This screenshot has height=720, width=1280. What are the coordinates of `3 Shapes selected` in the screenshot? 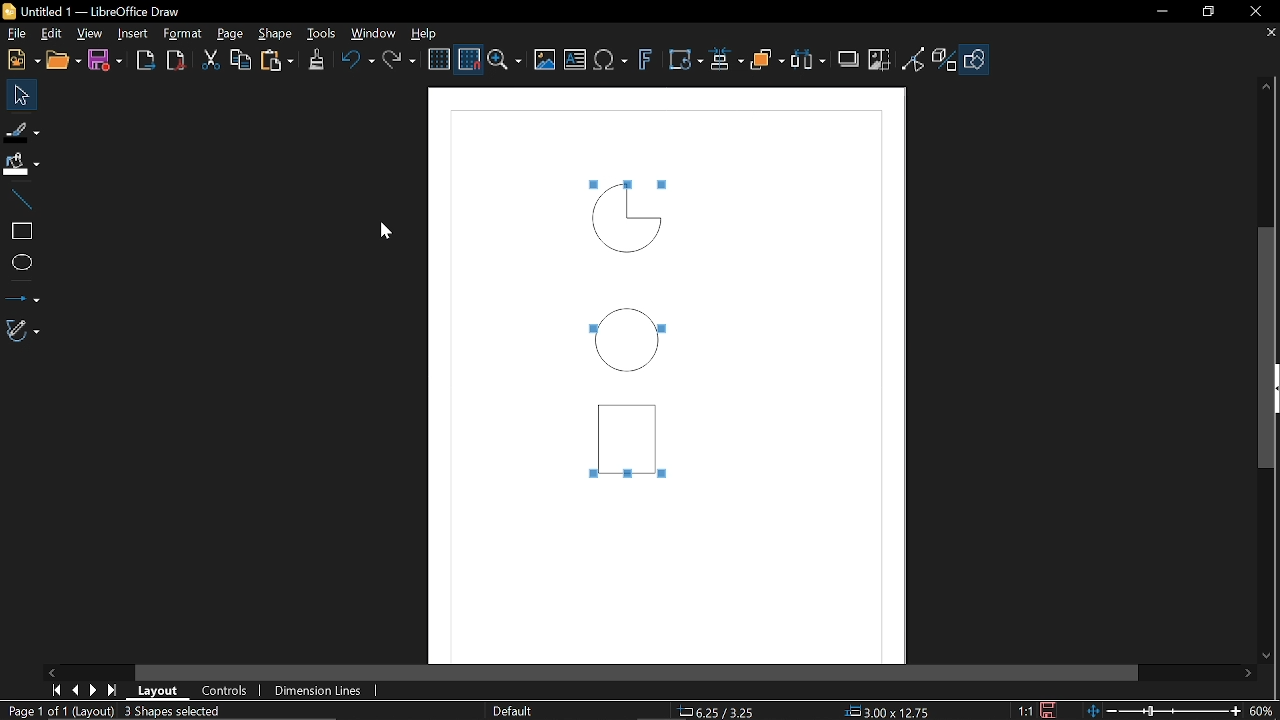 It's located at (172, 710).